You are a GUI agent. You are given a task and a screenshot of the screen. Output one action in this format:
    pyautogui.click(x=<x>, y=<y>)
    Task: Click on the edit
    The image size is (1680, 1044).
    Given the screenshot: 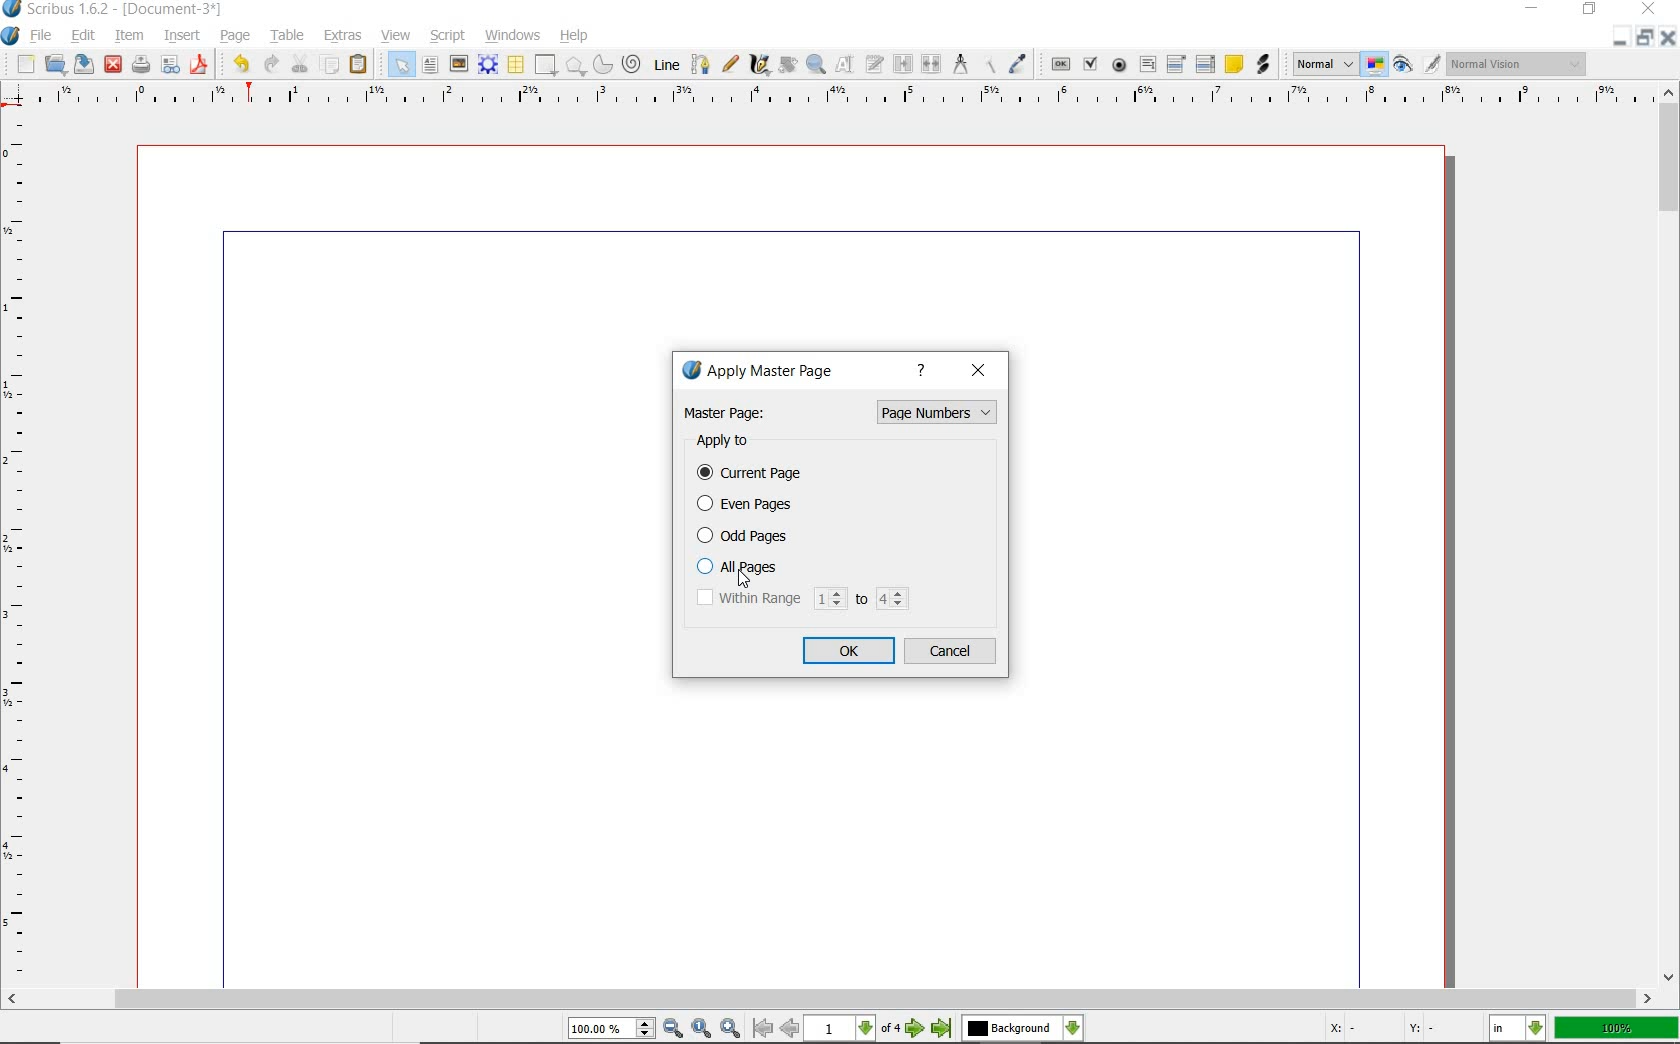 What is the action you would take?
    pyautogui.click(x=81, y=34)
    